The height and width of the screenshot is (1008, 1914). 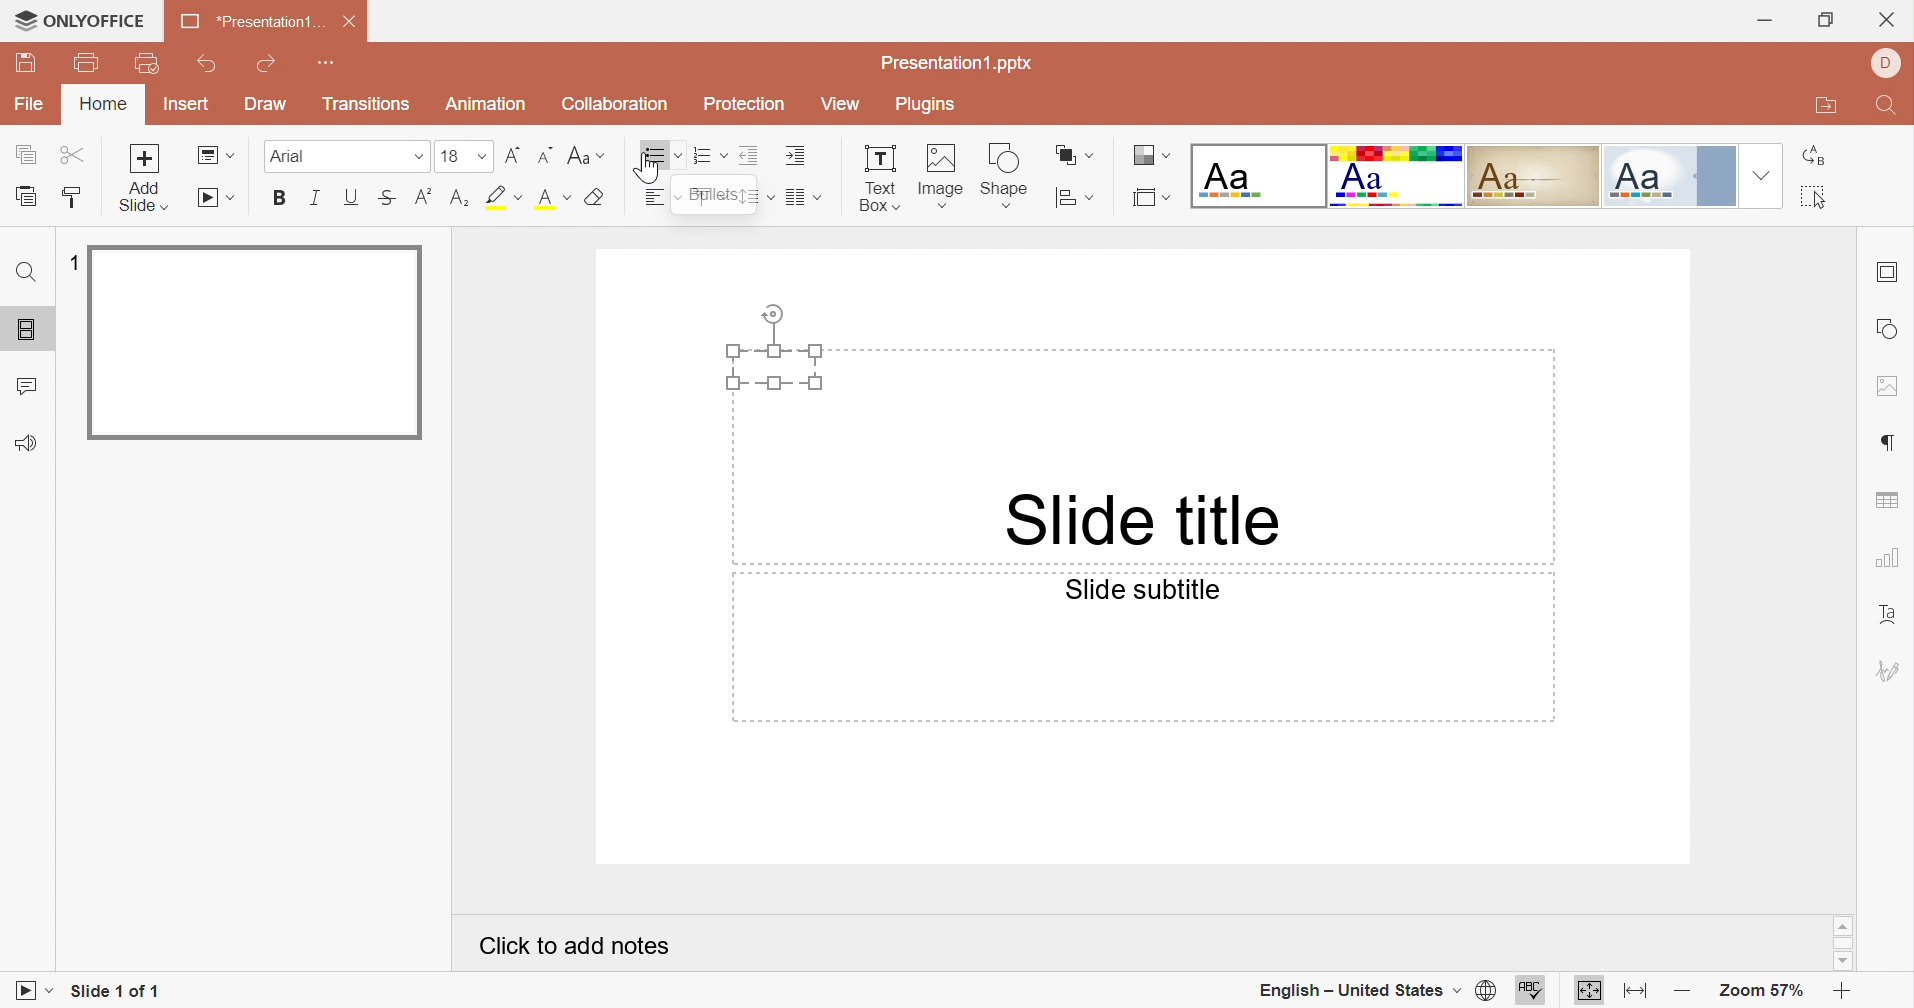 I want to click on Superscript / subscript, so click(x=556, y=199).